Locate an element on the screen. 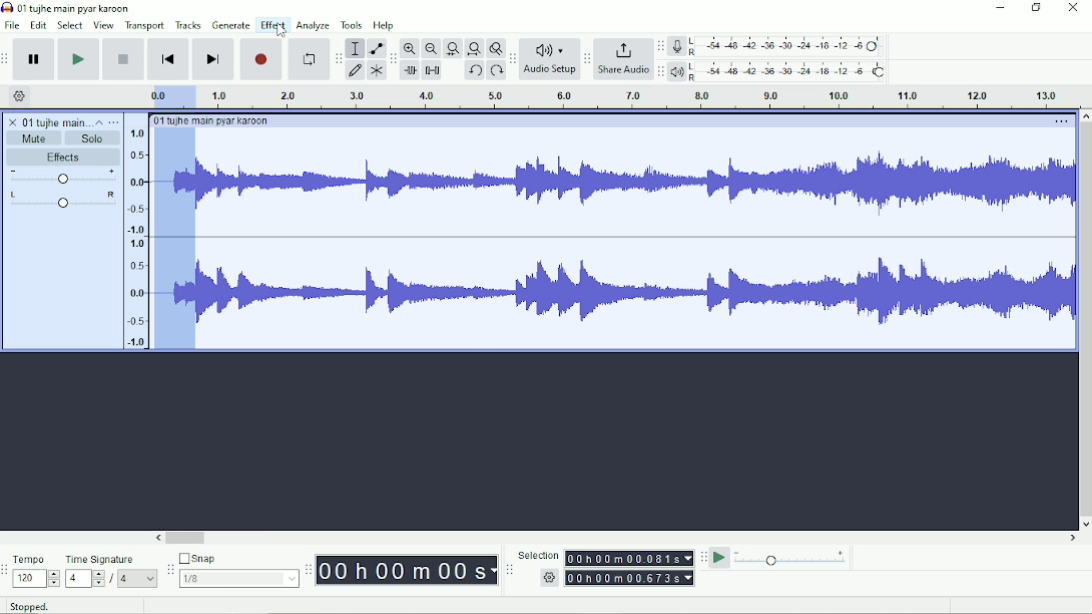 The width and height of the screenshot is (1092, 614). Audio Waves is located at coordinates (636, 293).